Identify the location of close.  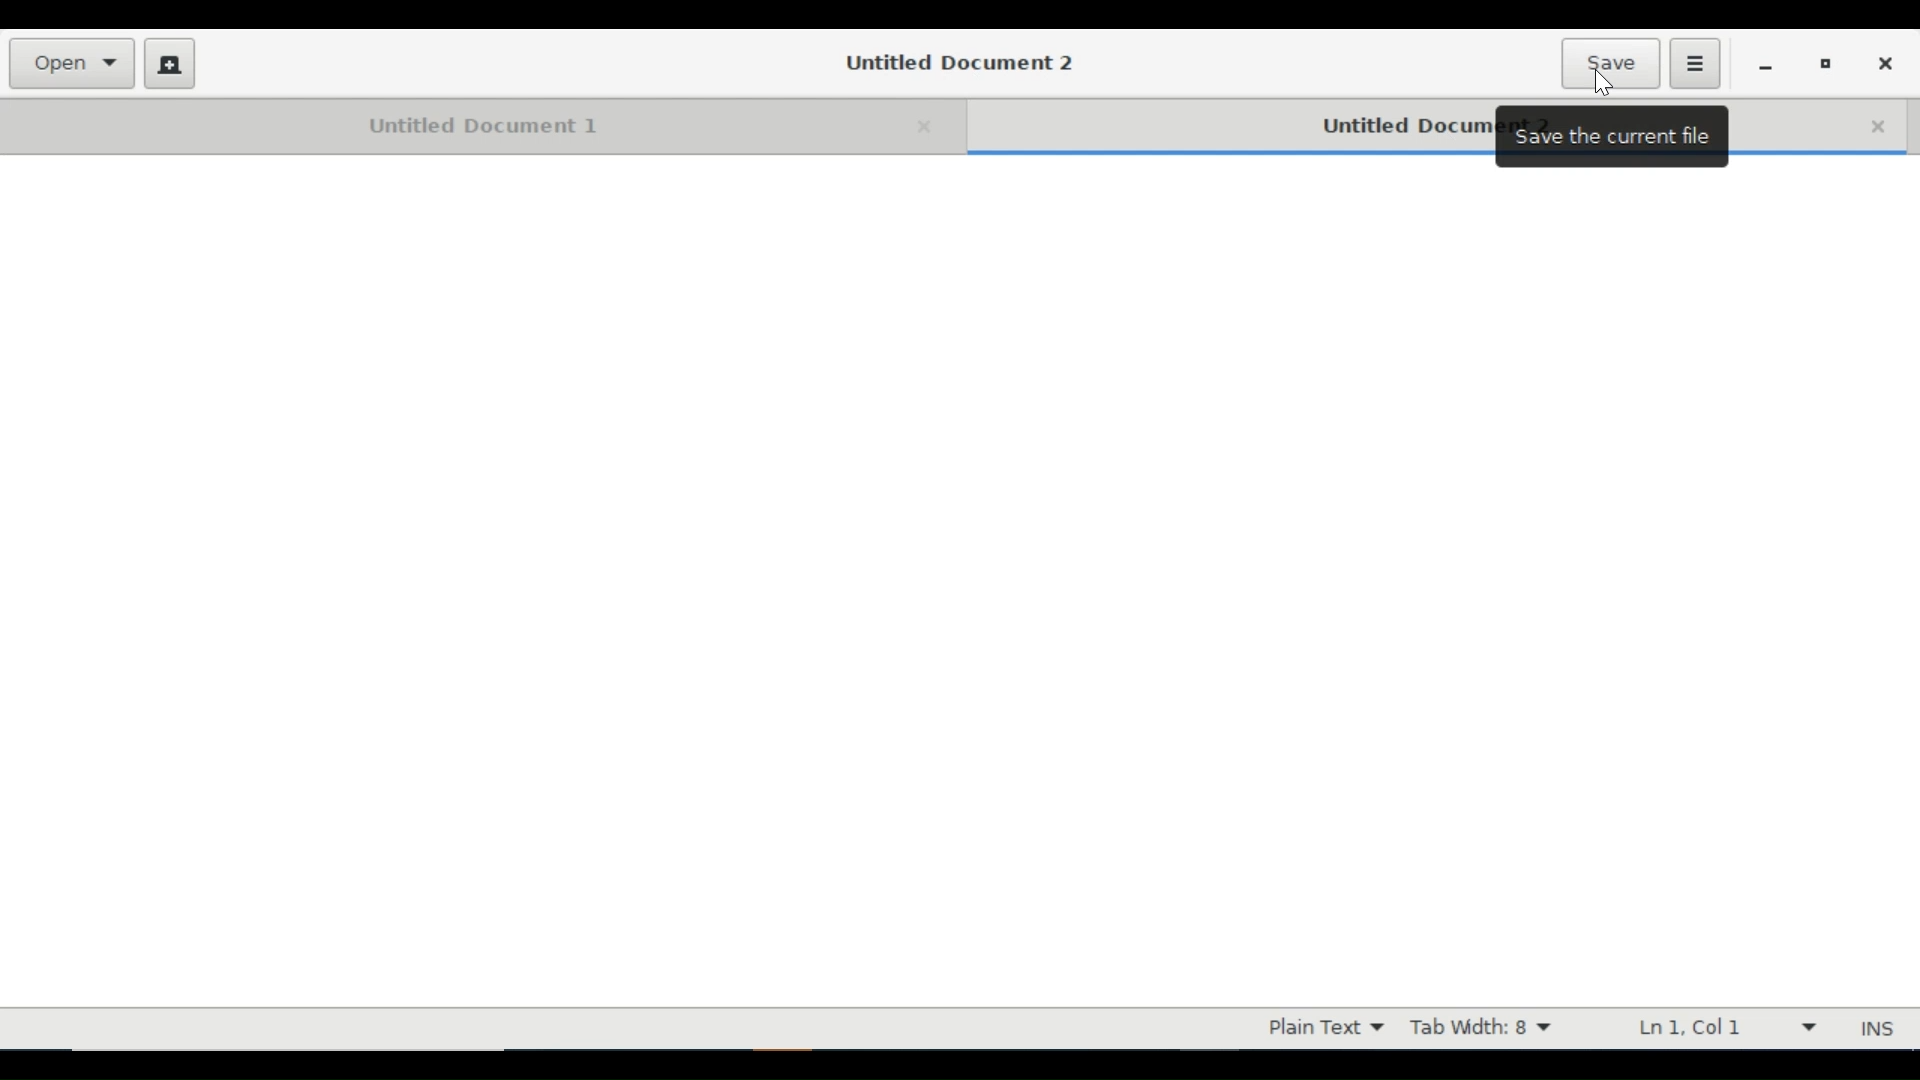
(1877, 127).